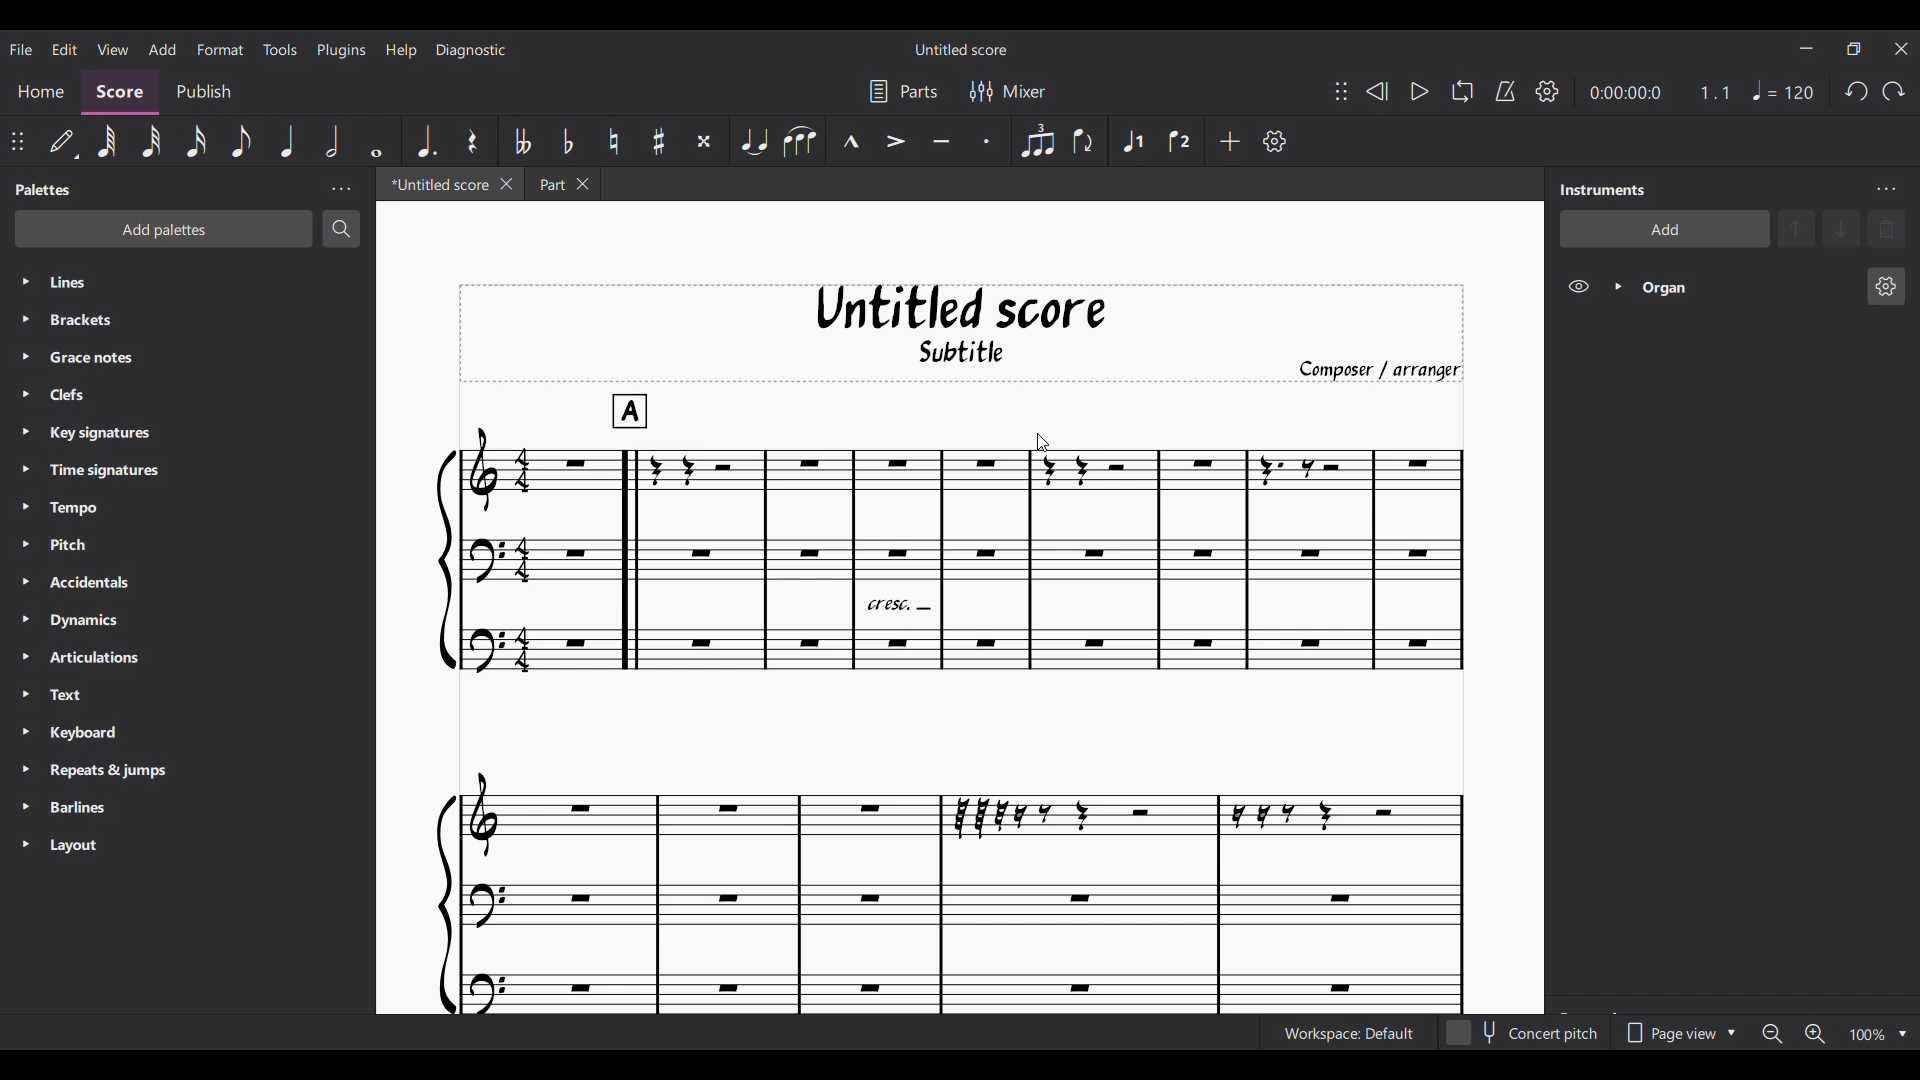 This screenshot has width=1920, height=1080. What do you see at coordinates (1180, 141) in the screenshot?
I see `Voice 2` at bounding box center [1180, 141].